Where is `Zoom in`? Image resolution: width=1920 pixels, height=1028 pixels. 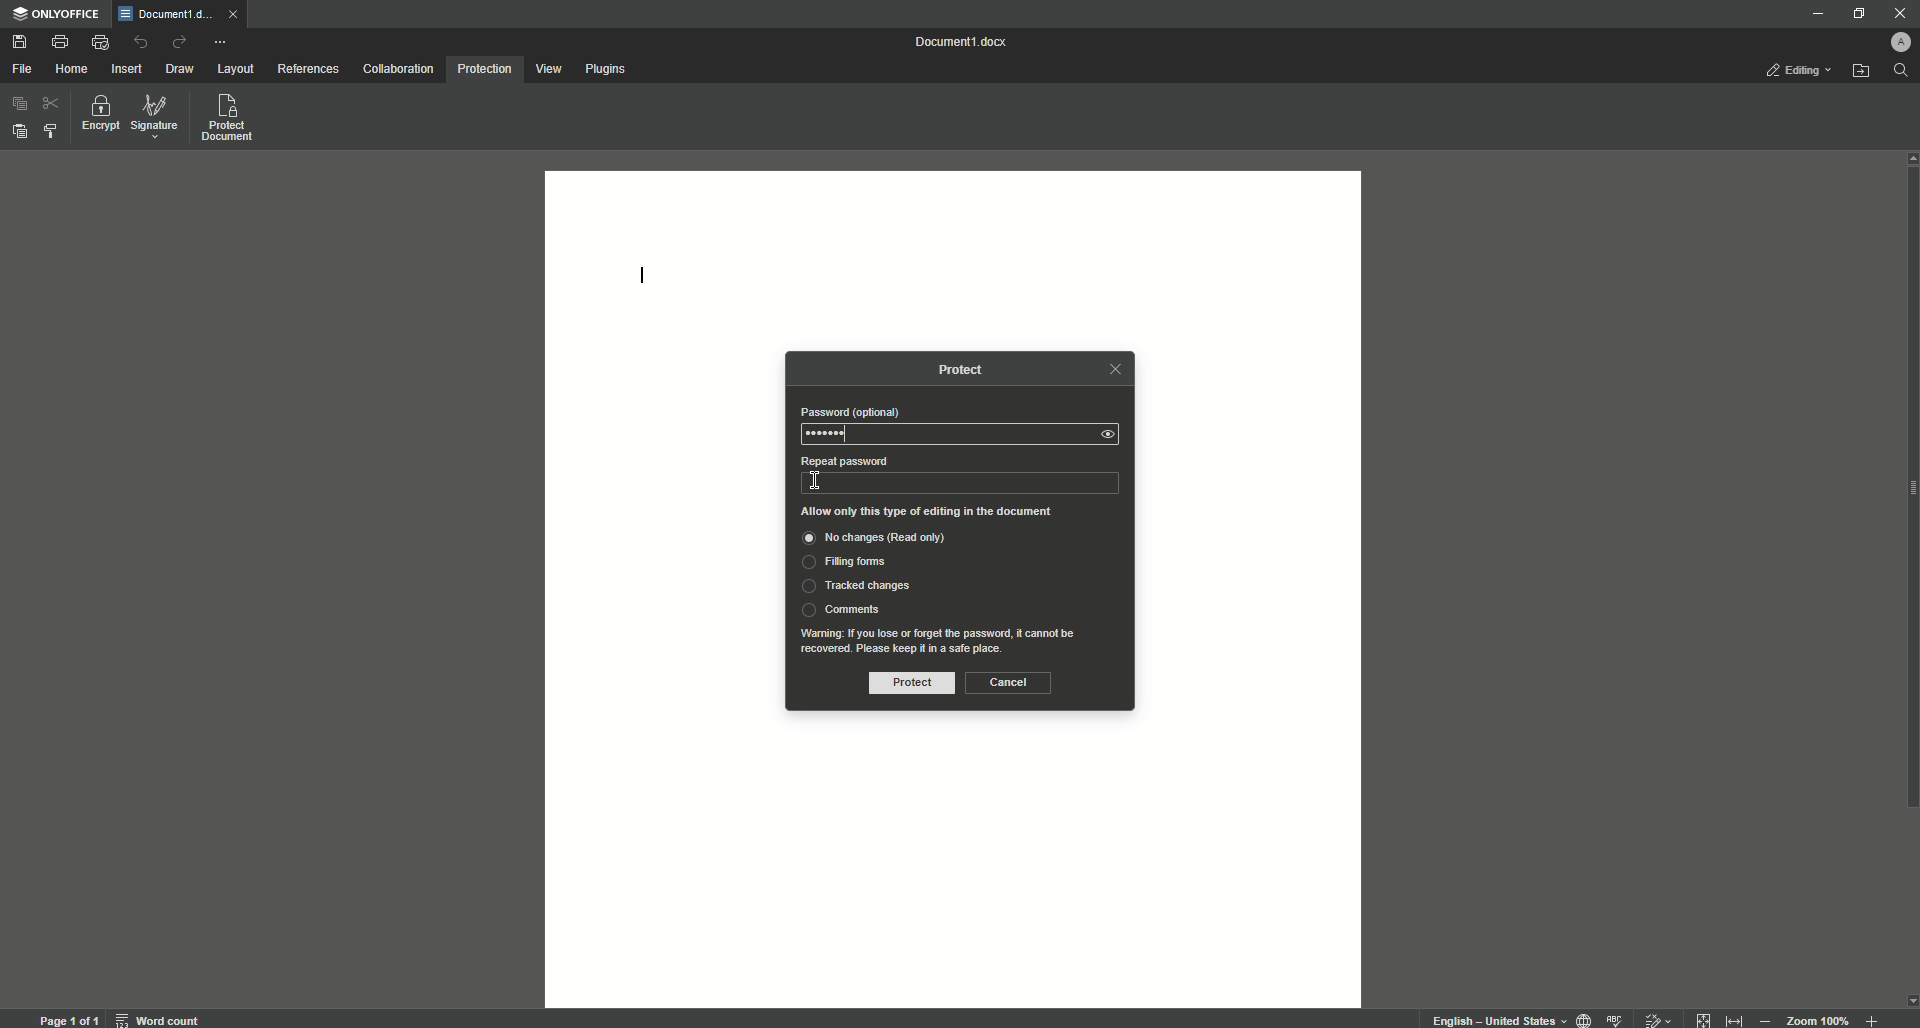 Zoom in is located at coordinates (1869, 1019).